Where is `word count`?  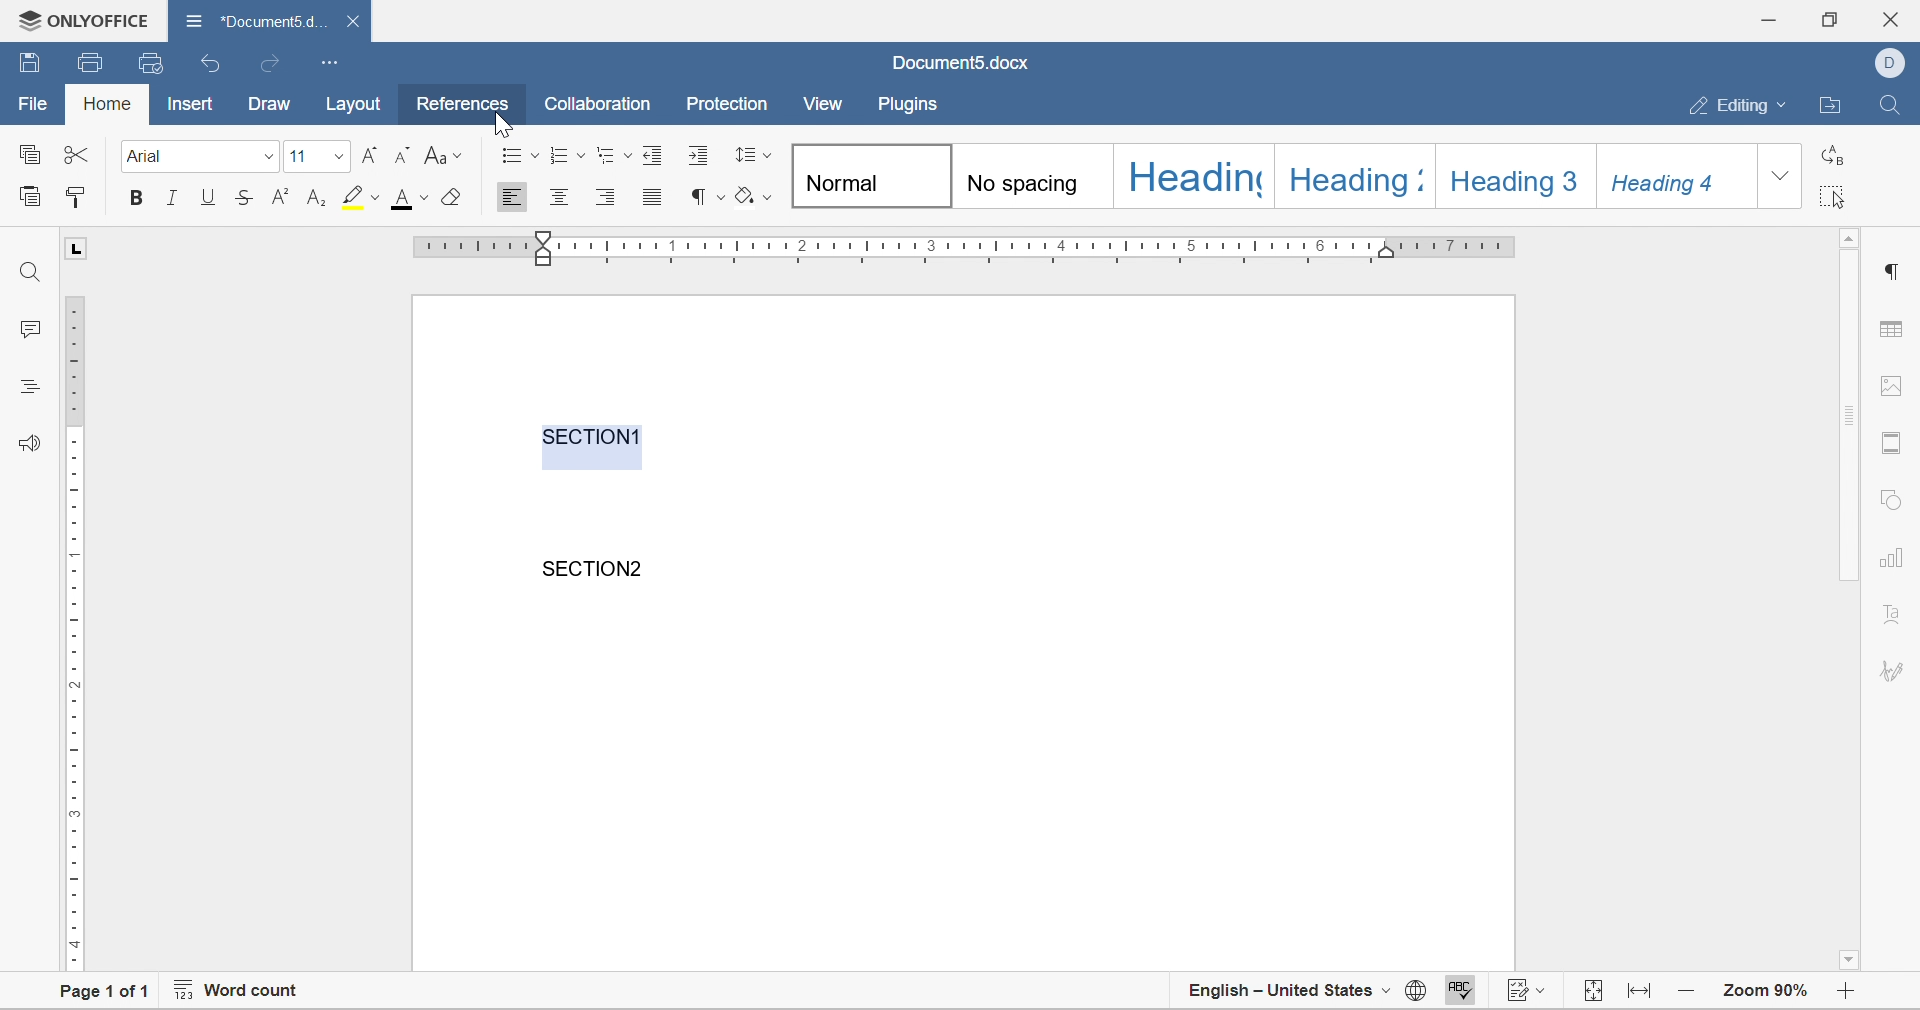 word count is located at coordinates (235, 993).